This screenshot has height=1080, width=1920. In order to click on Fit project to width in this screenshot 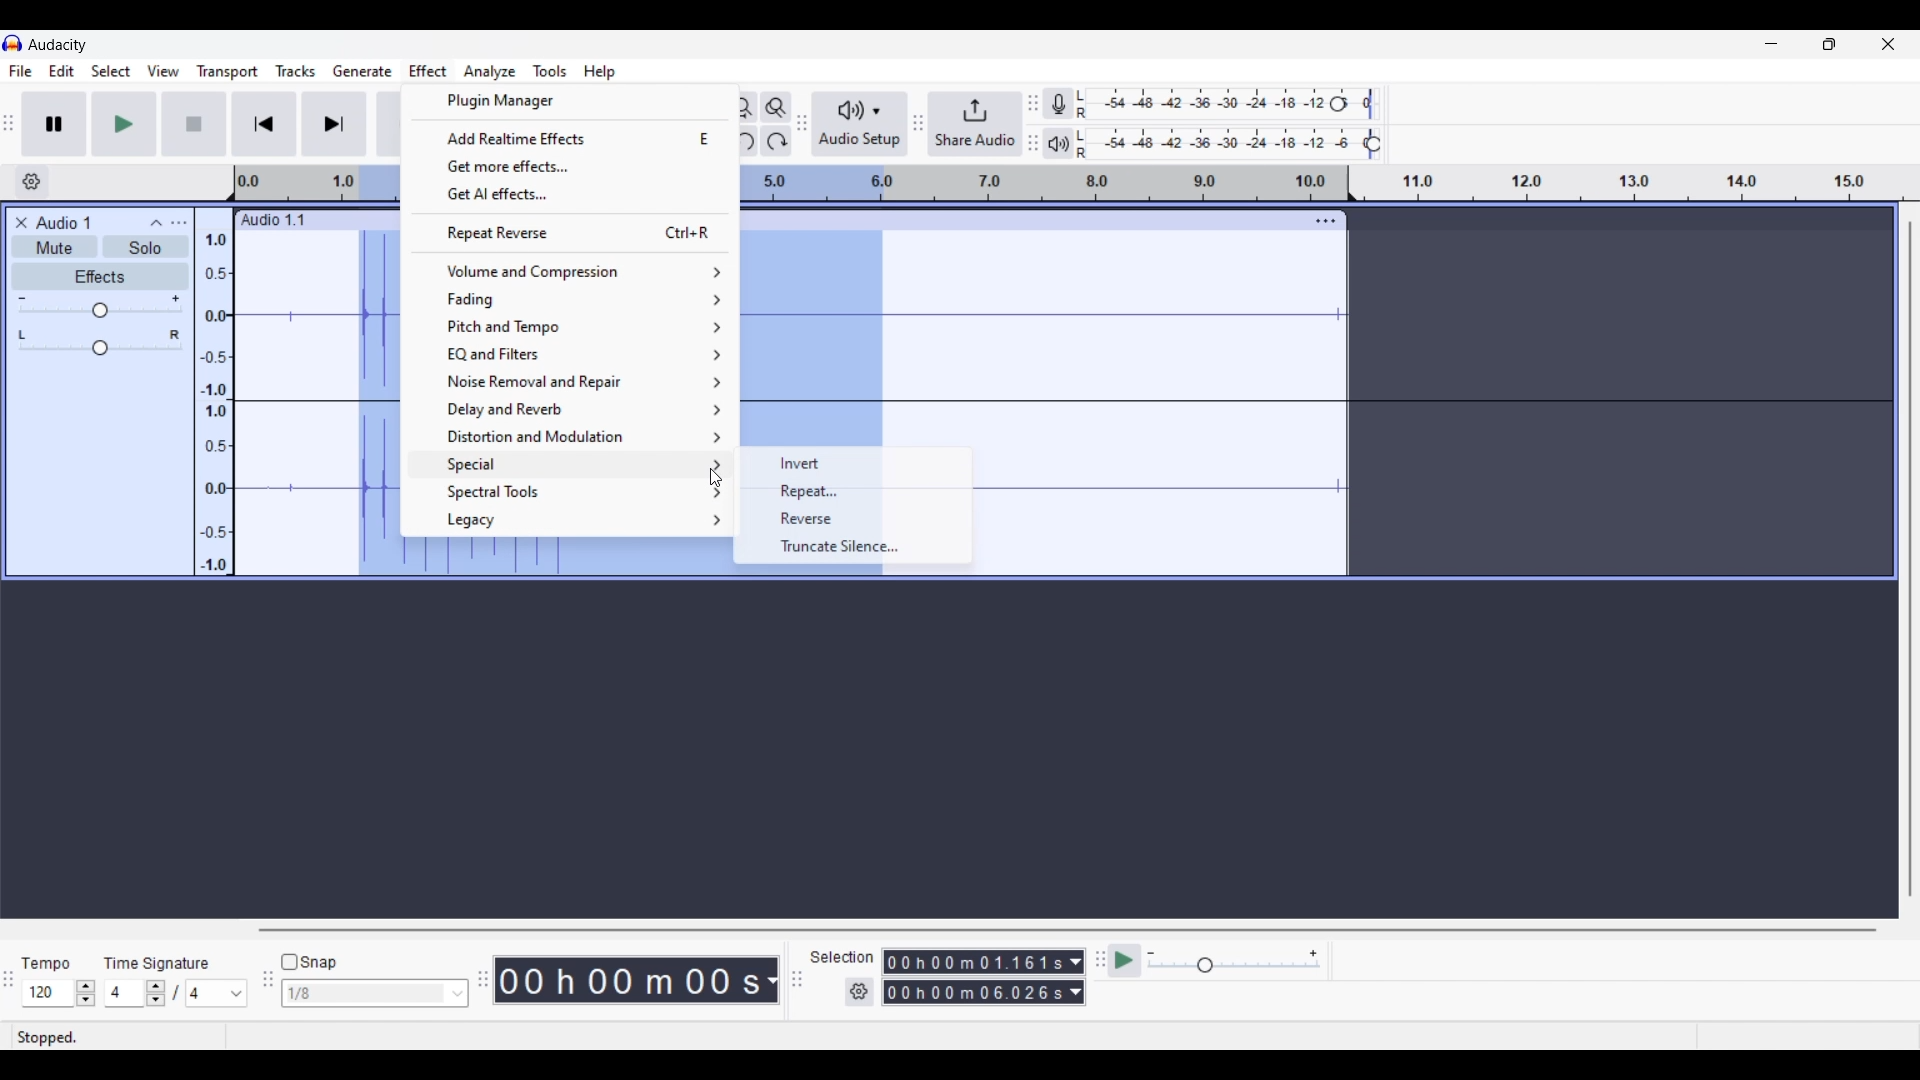, I will do `click(742, 107)`.